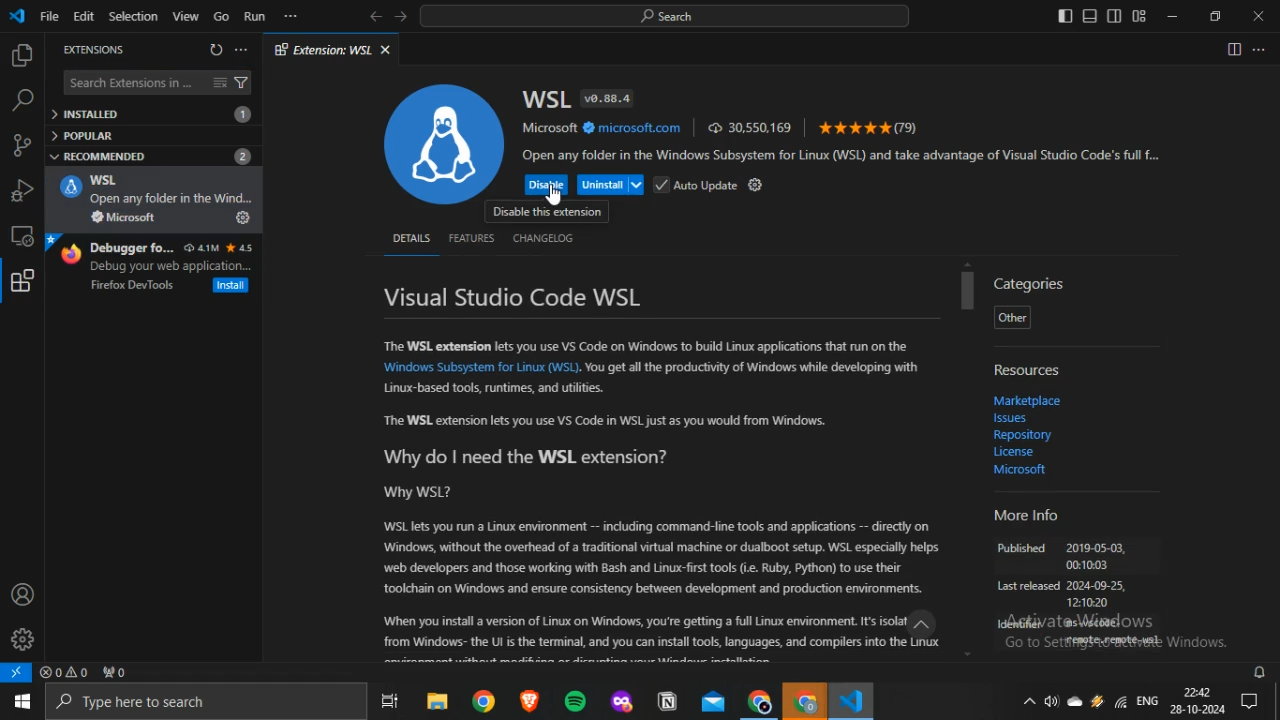  Describe the element at coordinates (123, 217) in the screenshot. I see `Microsoft` at that location.